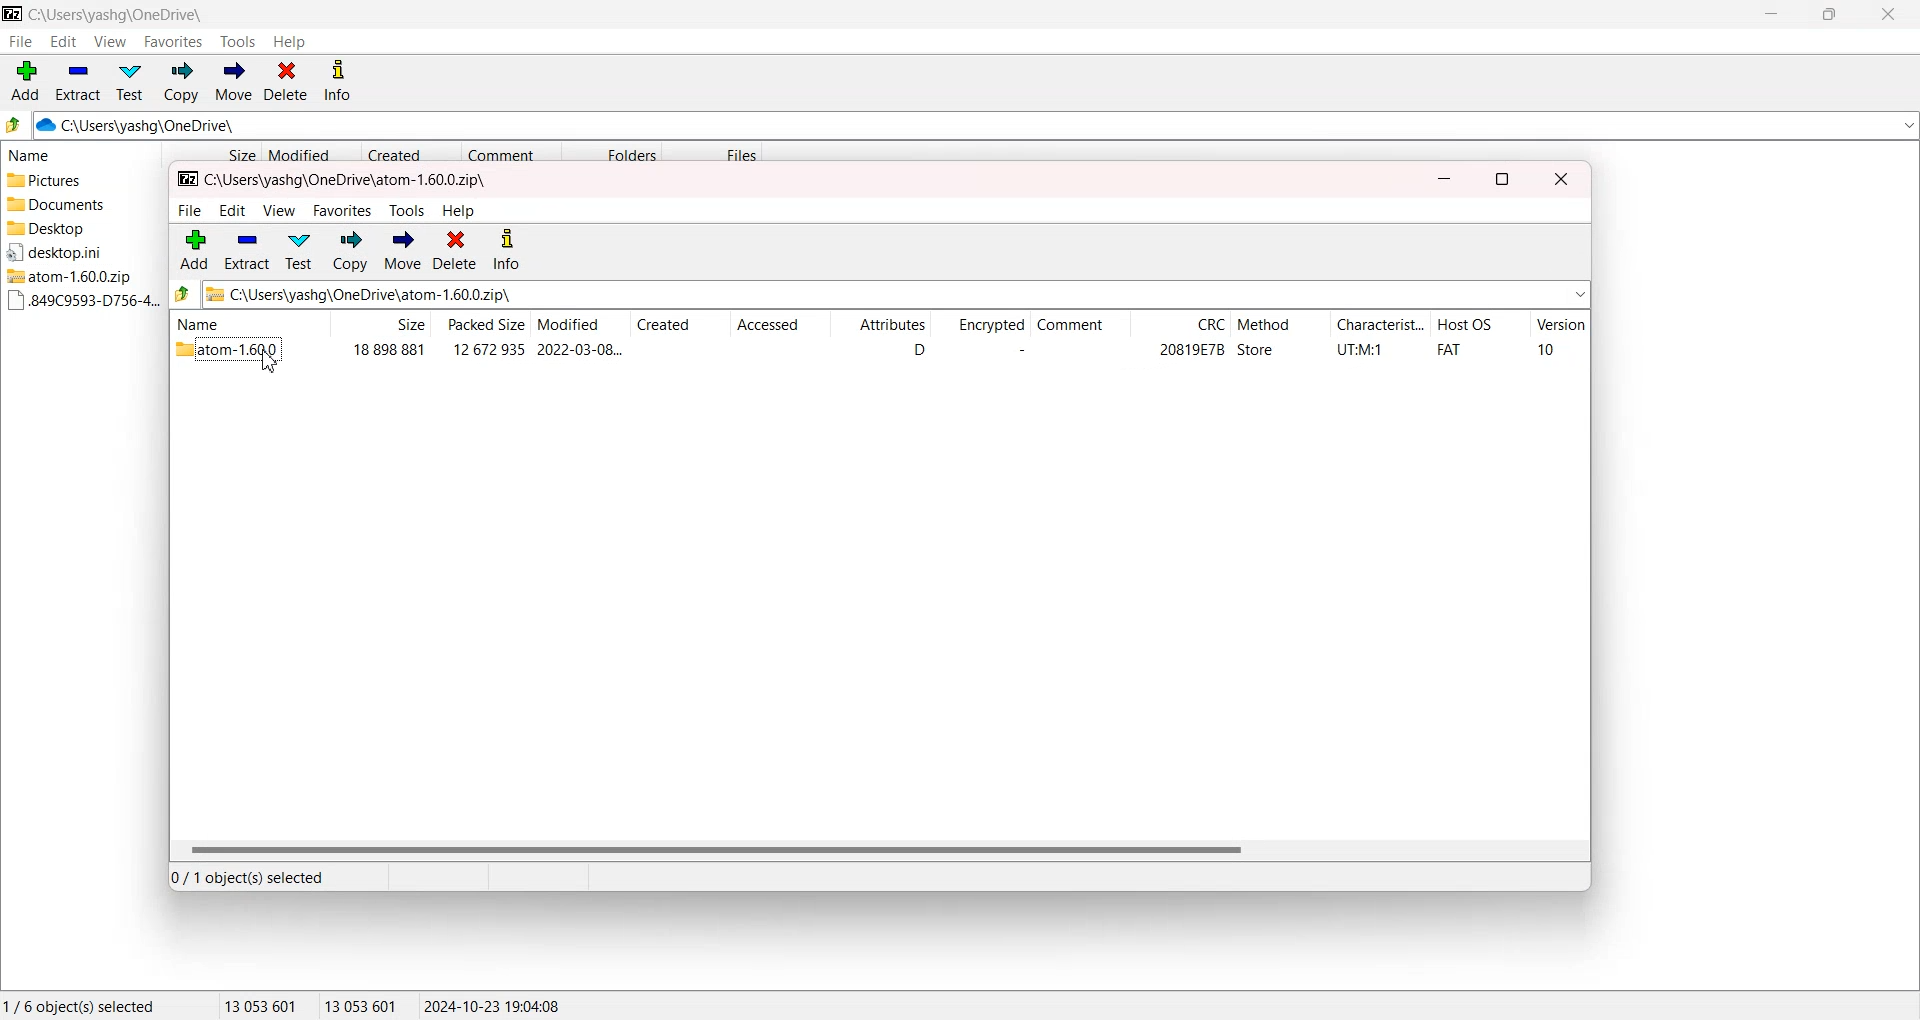 This screenshot has height=1020, width=1920. Describe the element at coordinates (1502, 180) in the screenshot. I see `maximize` at that location.